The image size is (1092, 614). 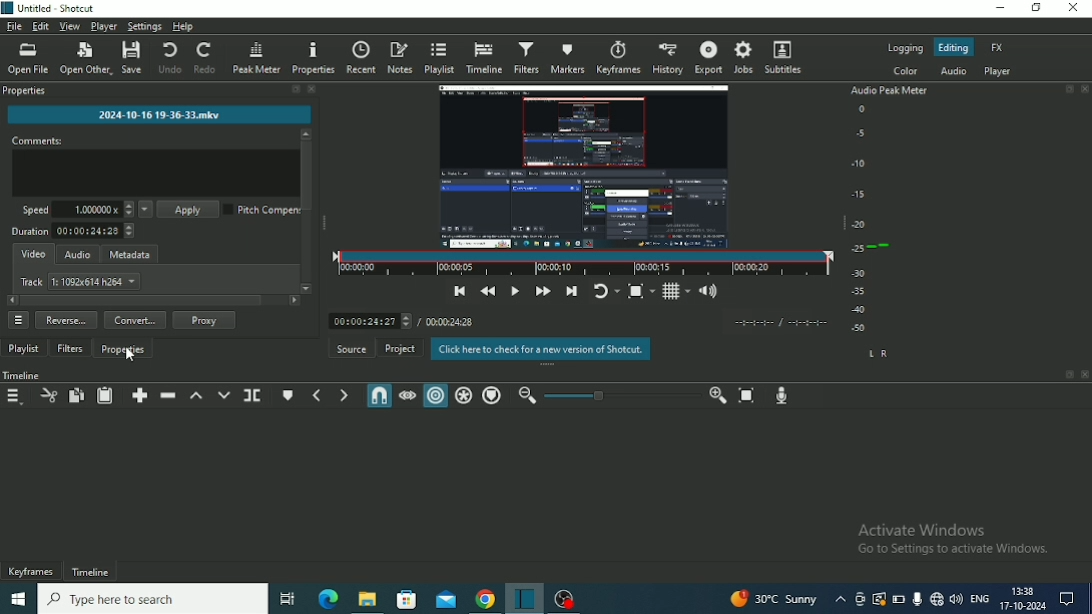 What do you see at coordinates (904, 49) in the screenshot?
I see `Logging` at bounding box center [904, 49].